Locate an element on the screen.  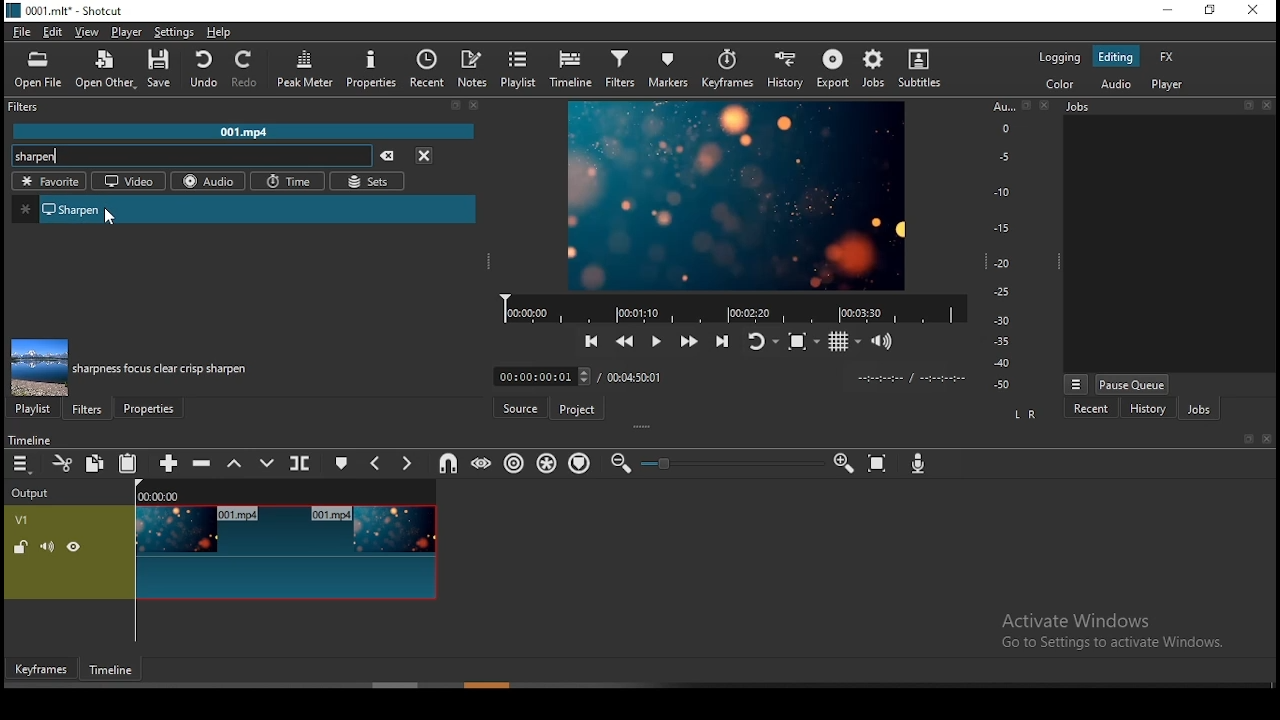
scroll bar is located at coordinates (491, 685).